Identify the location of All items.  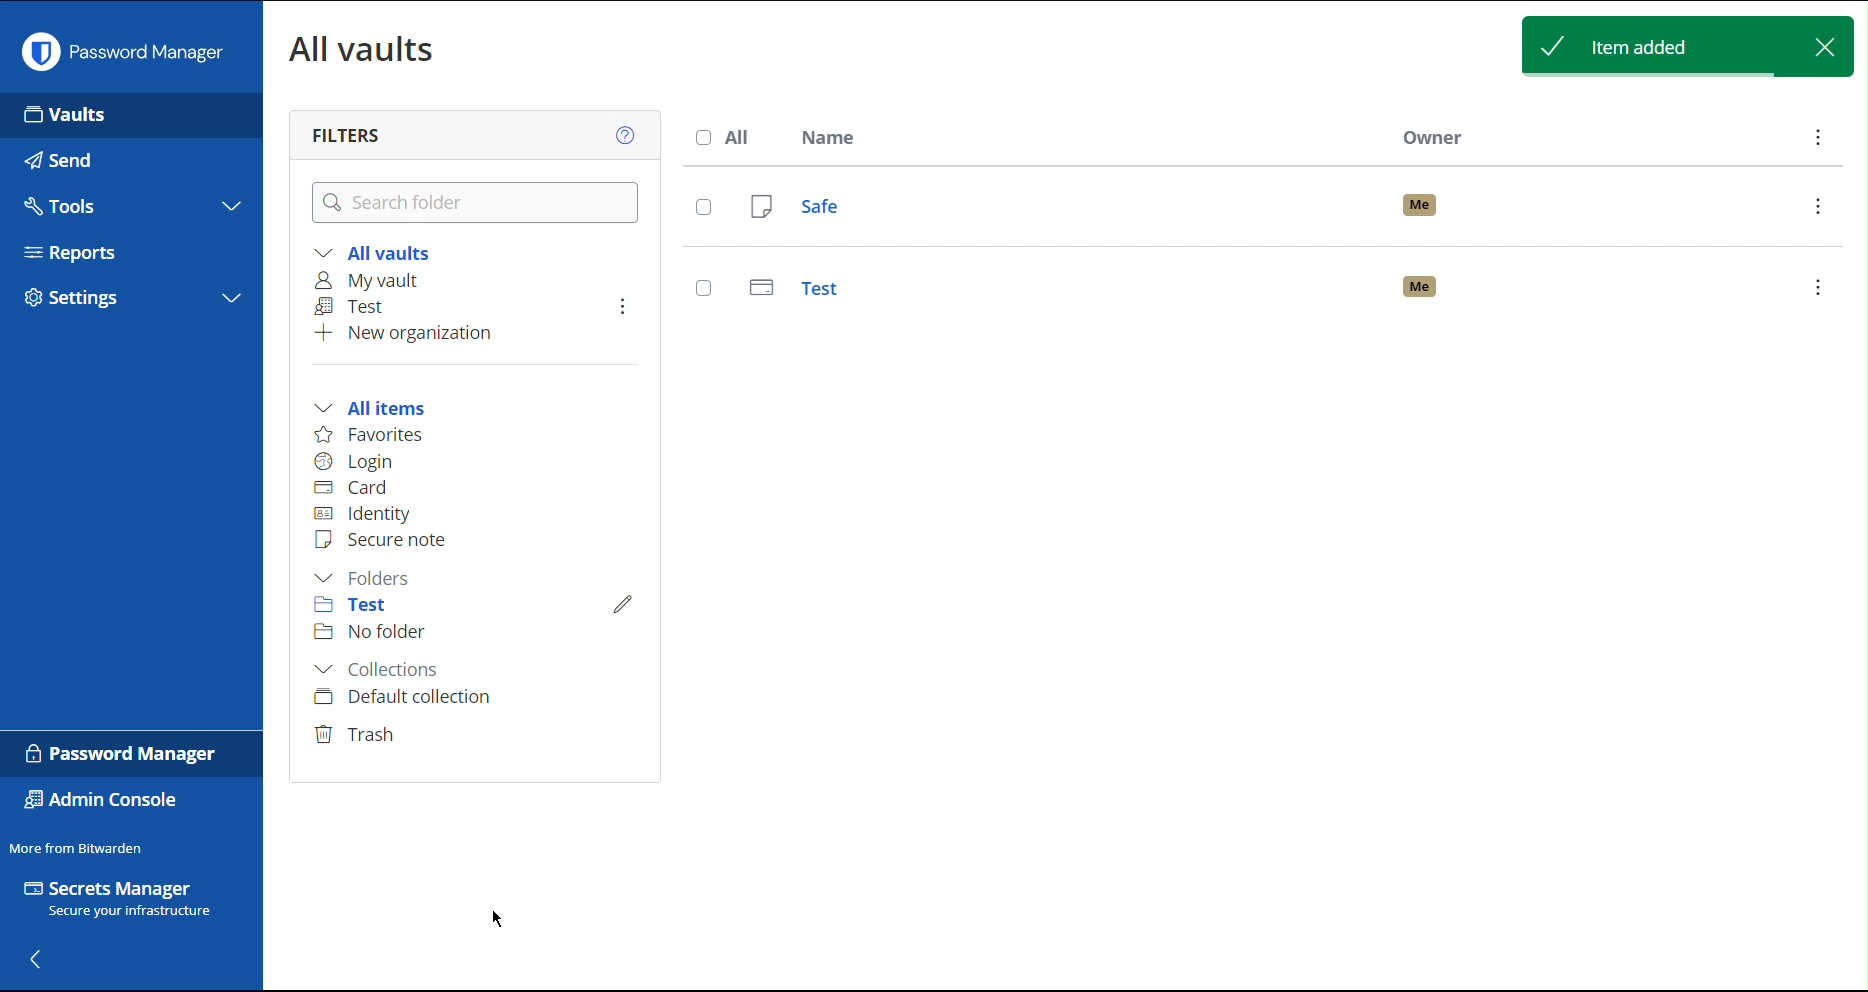
(376, 405).